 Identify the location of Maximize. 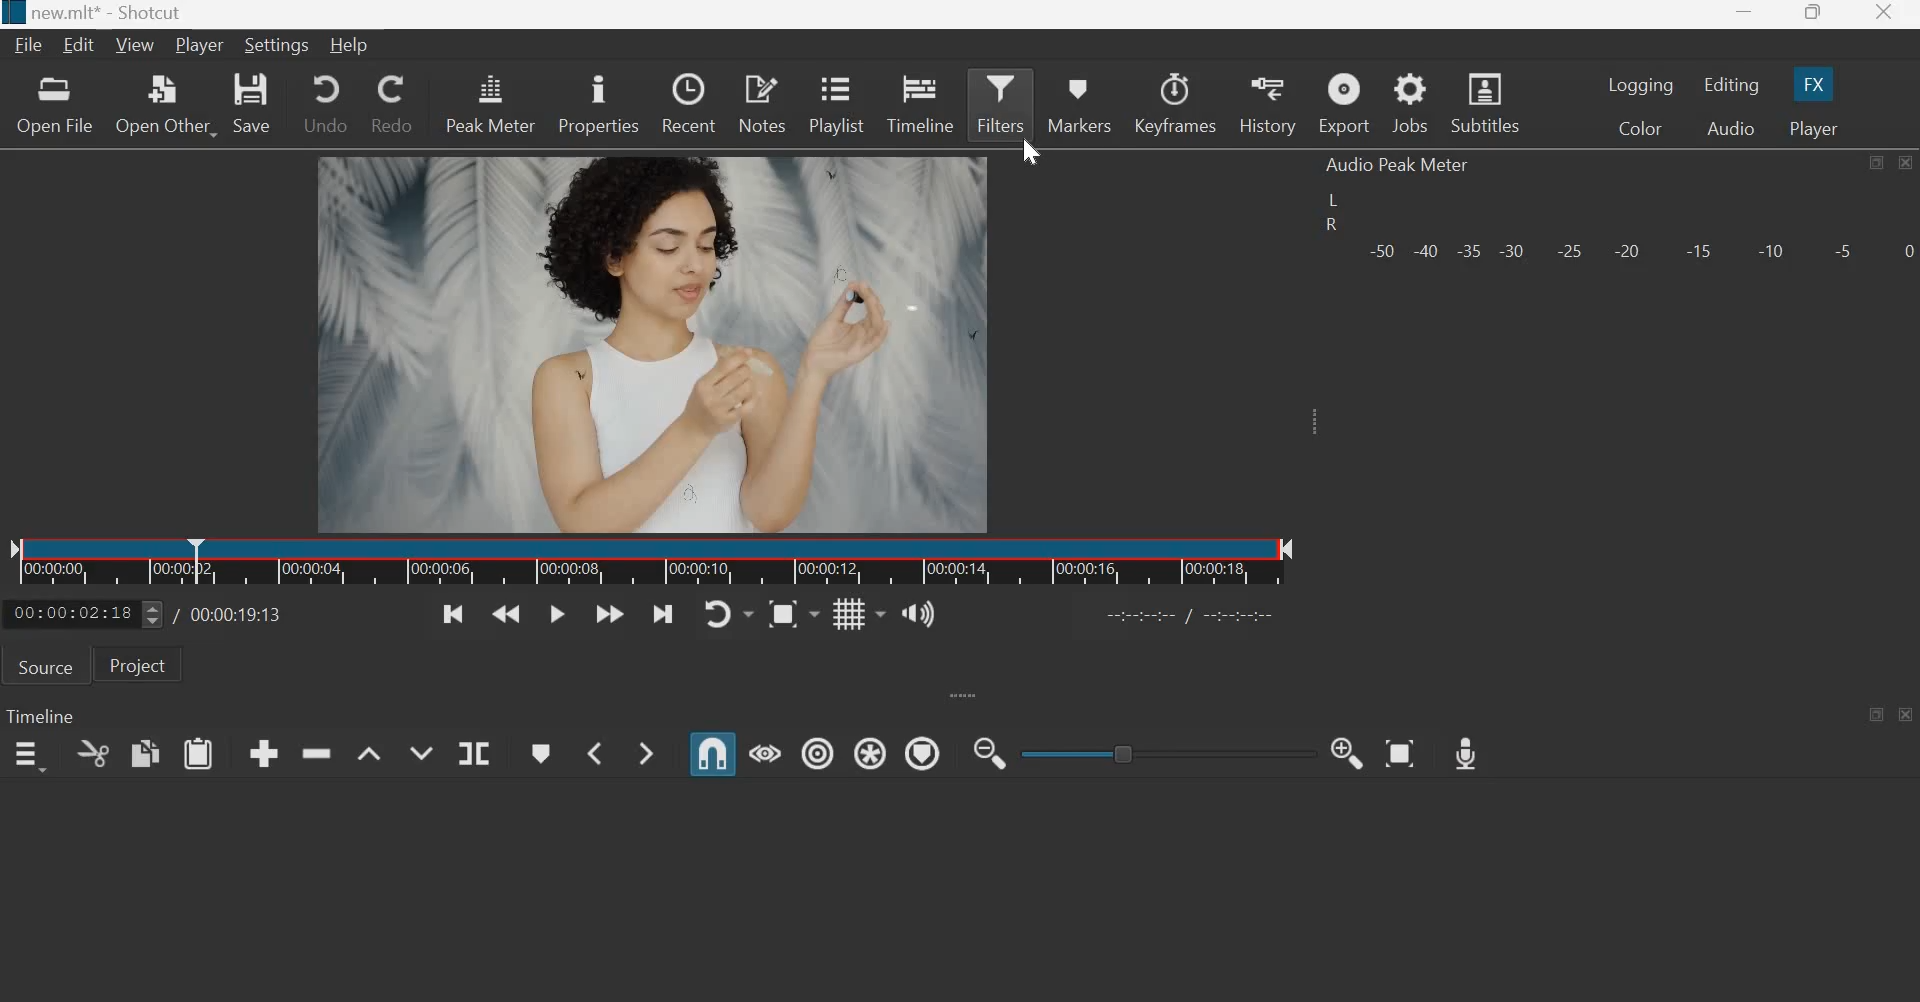
(1814, 14).